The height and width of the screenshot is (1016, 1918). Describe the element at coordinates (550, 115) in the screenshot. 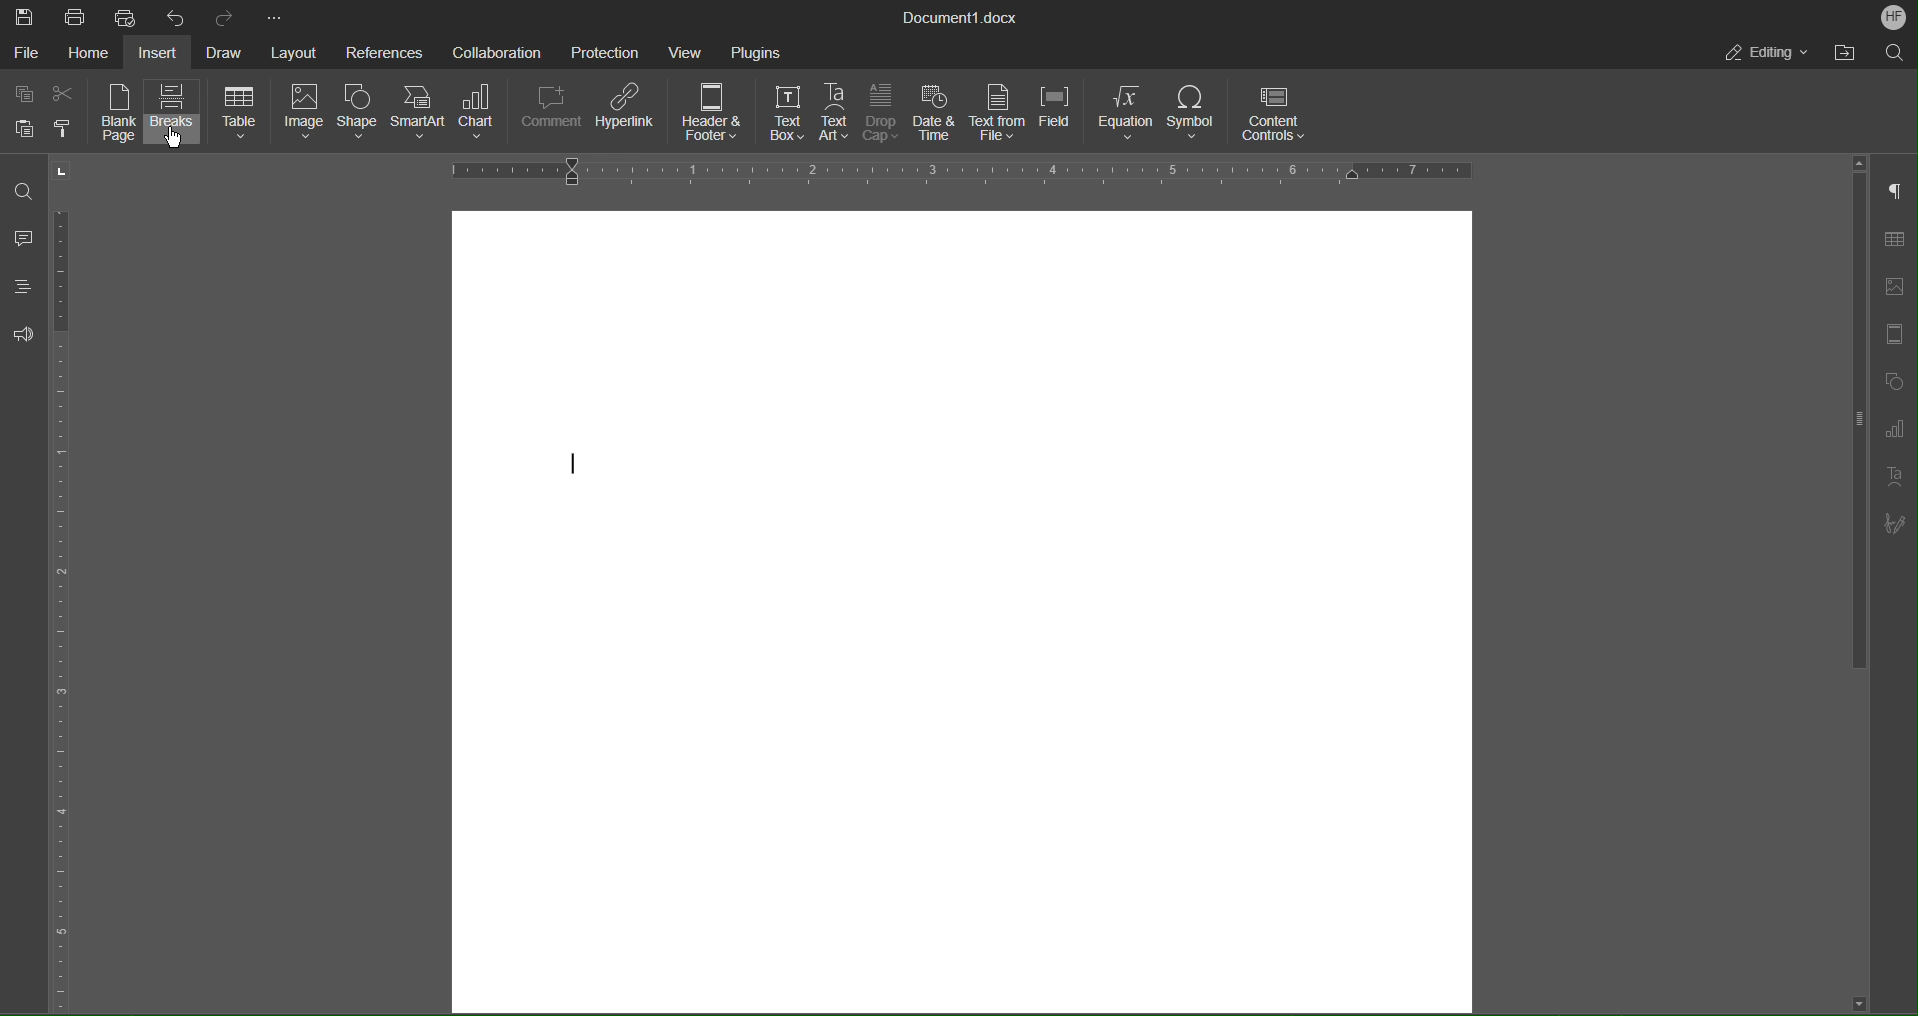

I see `Comment` at that location.